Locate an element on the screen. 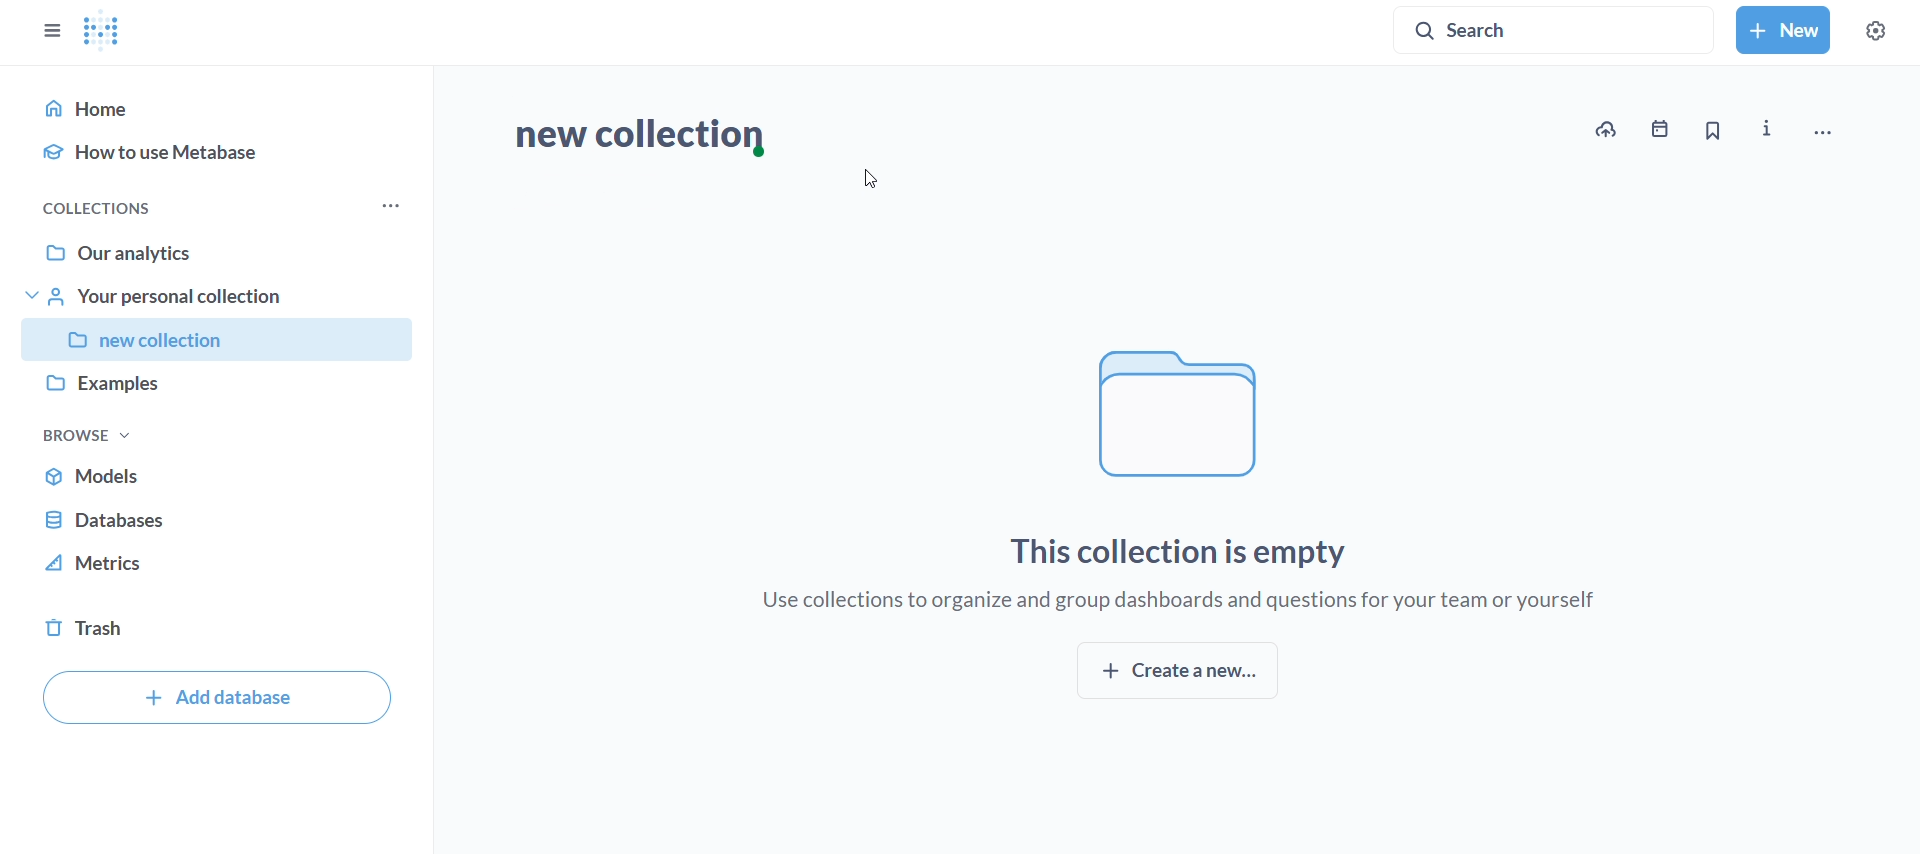  close sidebar is located at coordinates (44, 26).